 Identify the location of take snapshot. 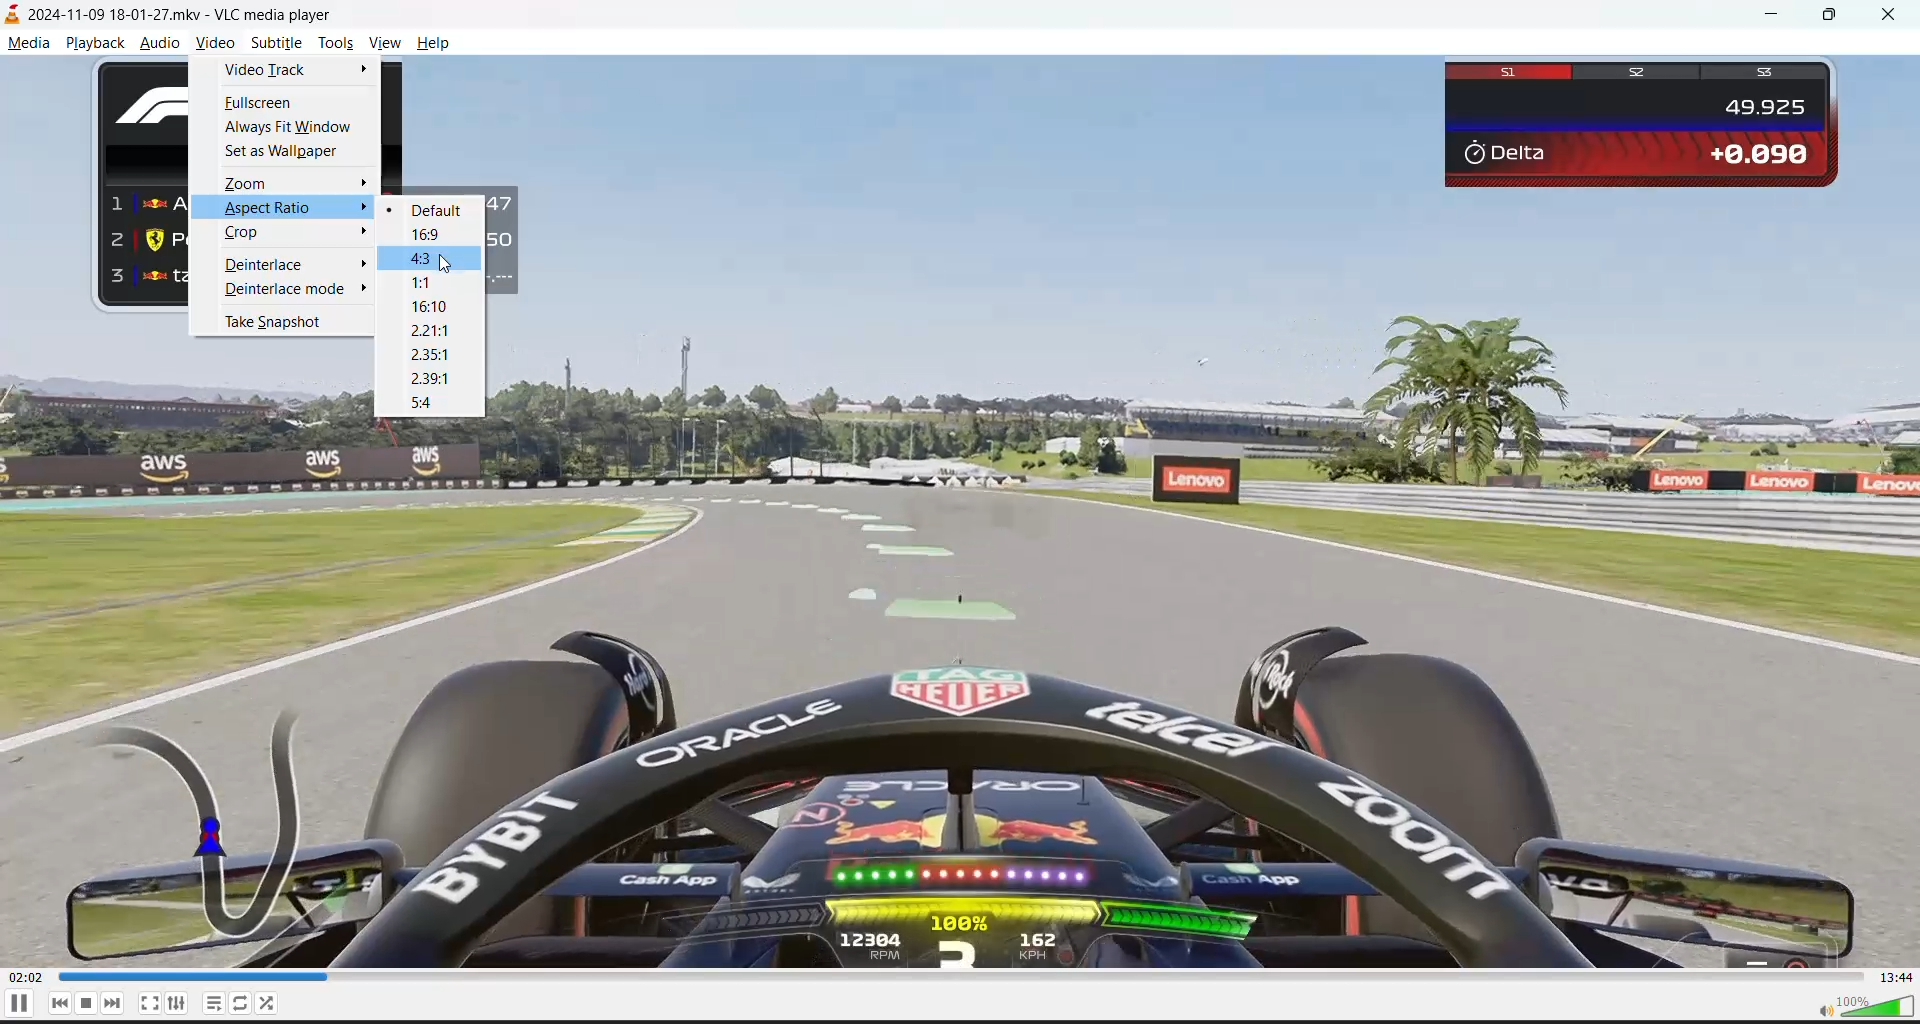
(278, 323).